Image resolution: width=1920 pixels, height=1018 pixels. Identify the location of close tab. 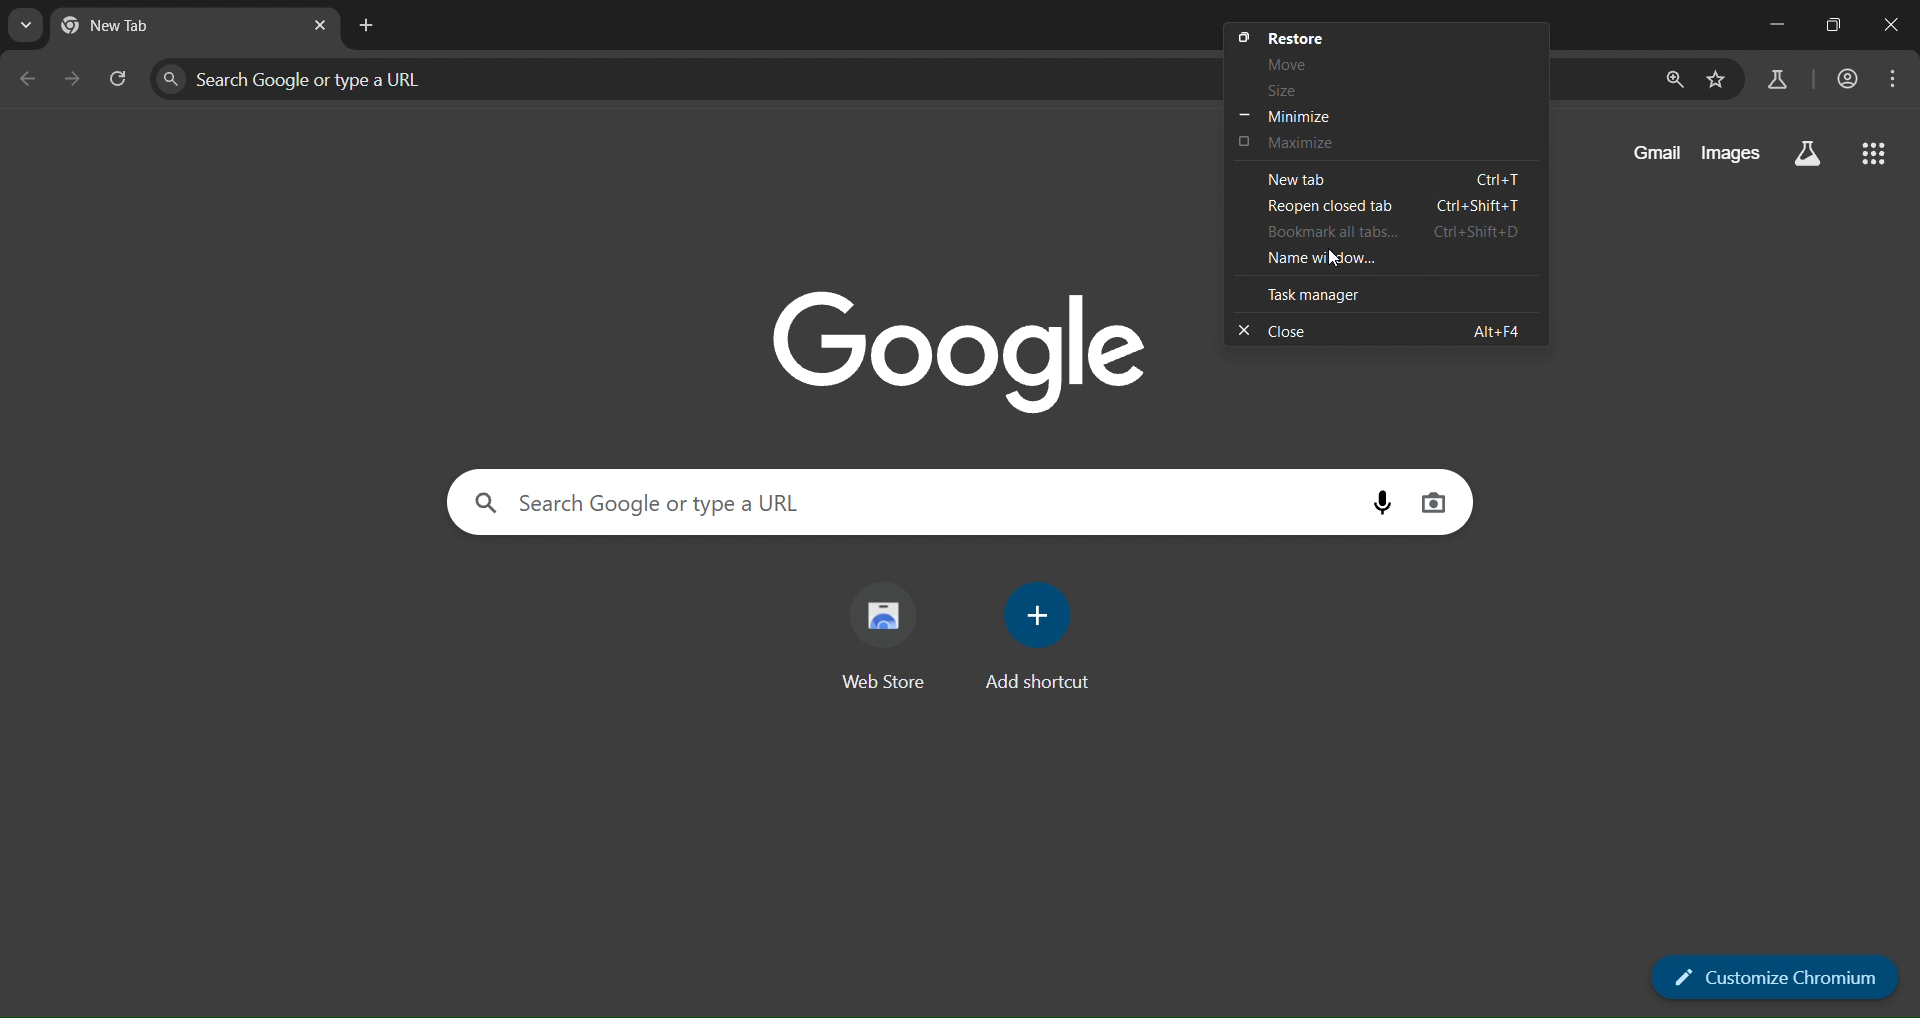
(320, 28).